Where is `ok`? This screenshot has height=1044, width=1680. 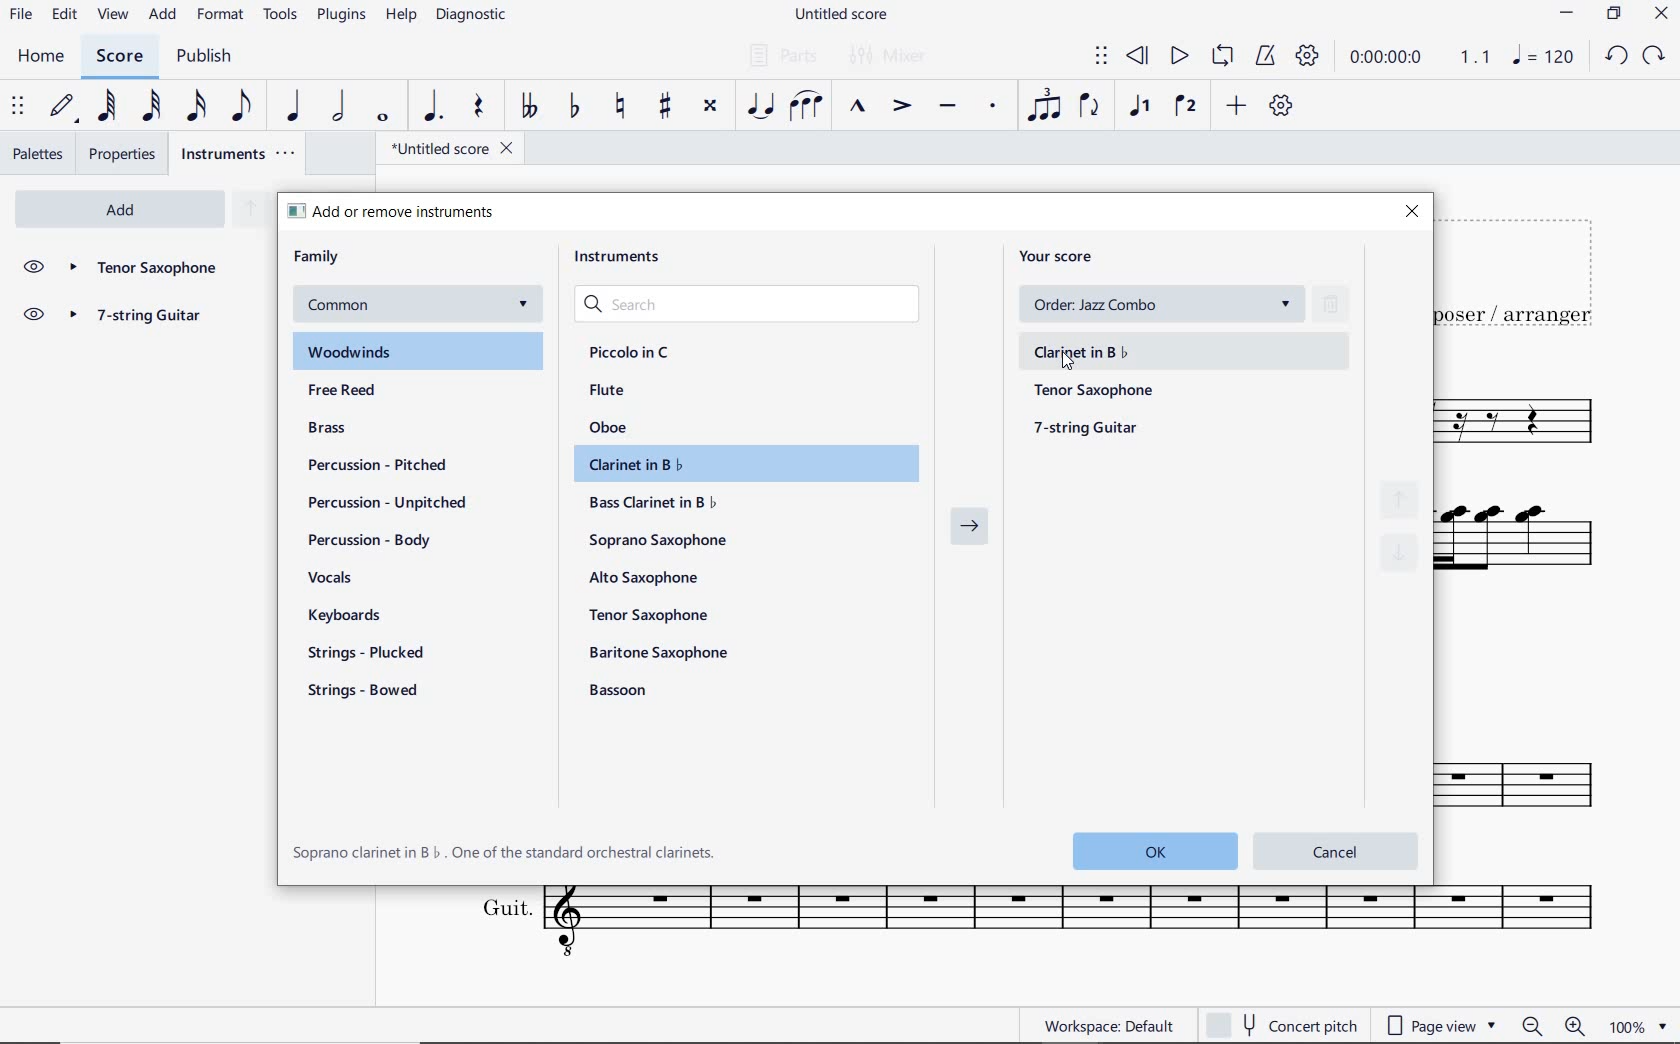 ok is located at coordinates (1148, 850).